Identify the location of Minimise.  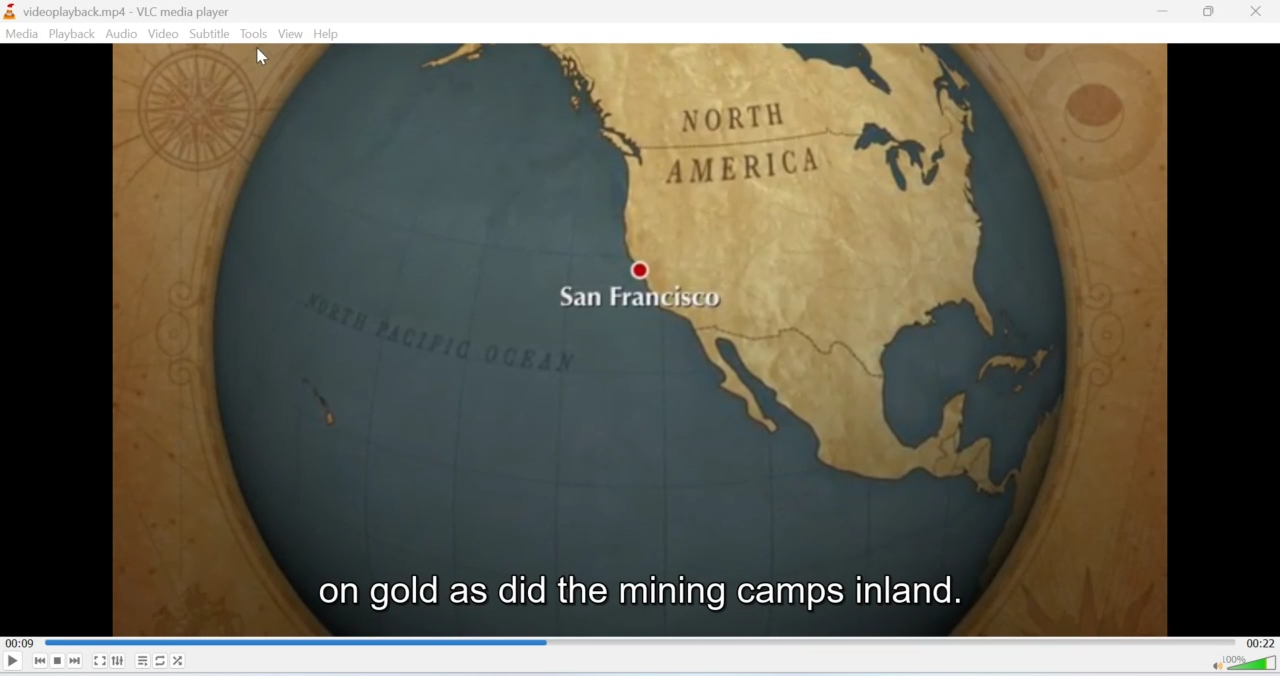
(1211, 12).